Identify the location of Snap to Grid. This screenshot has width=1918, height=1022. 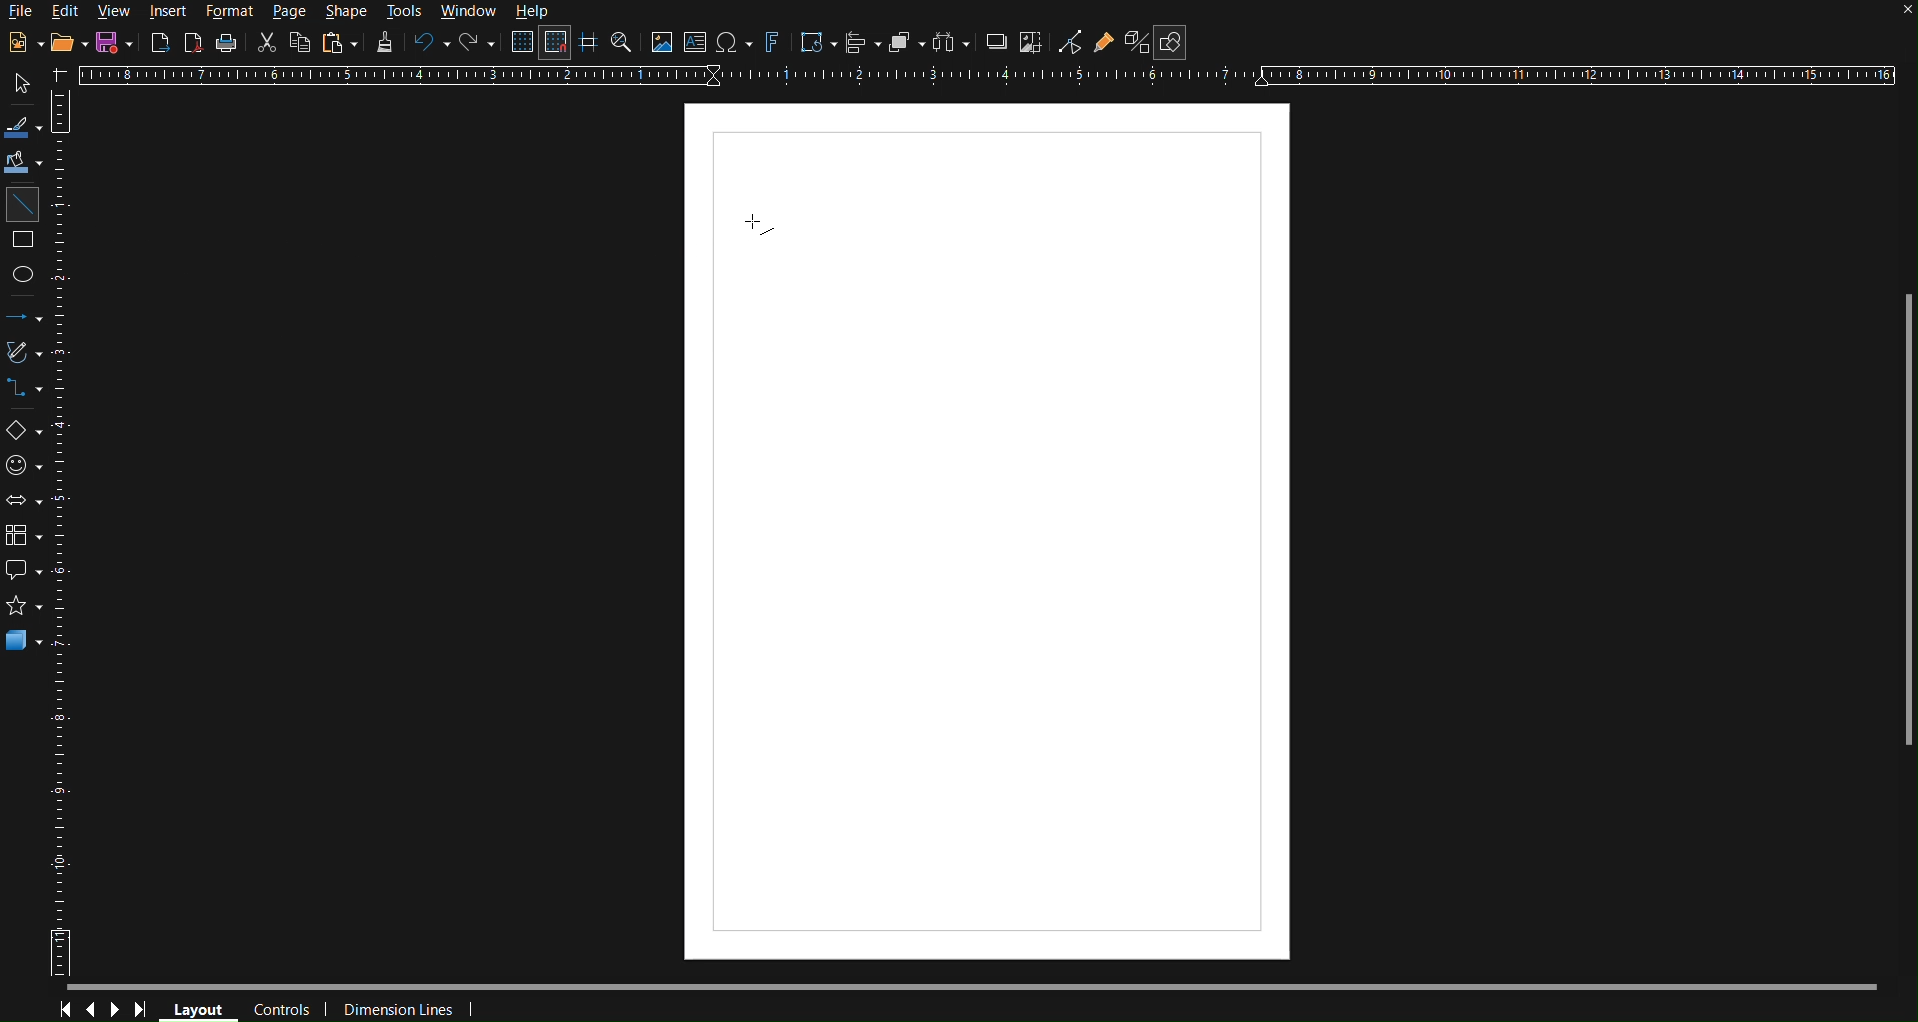
(556, 43).